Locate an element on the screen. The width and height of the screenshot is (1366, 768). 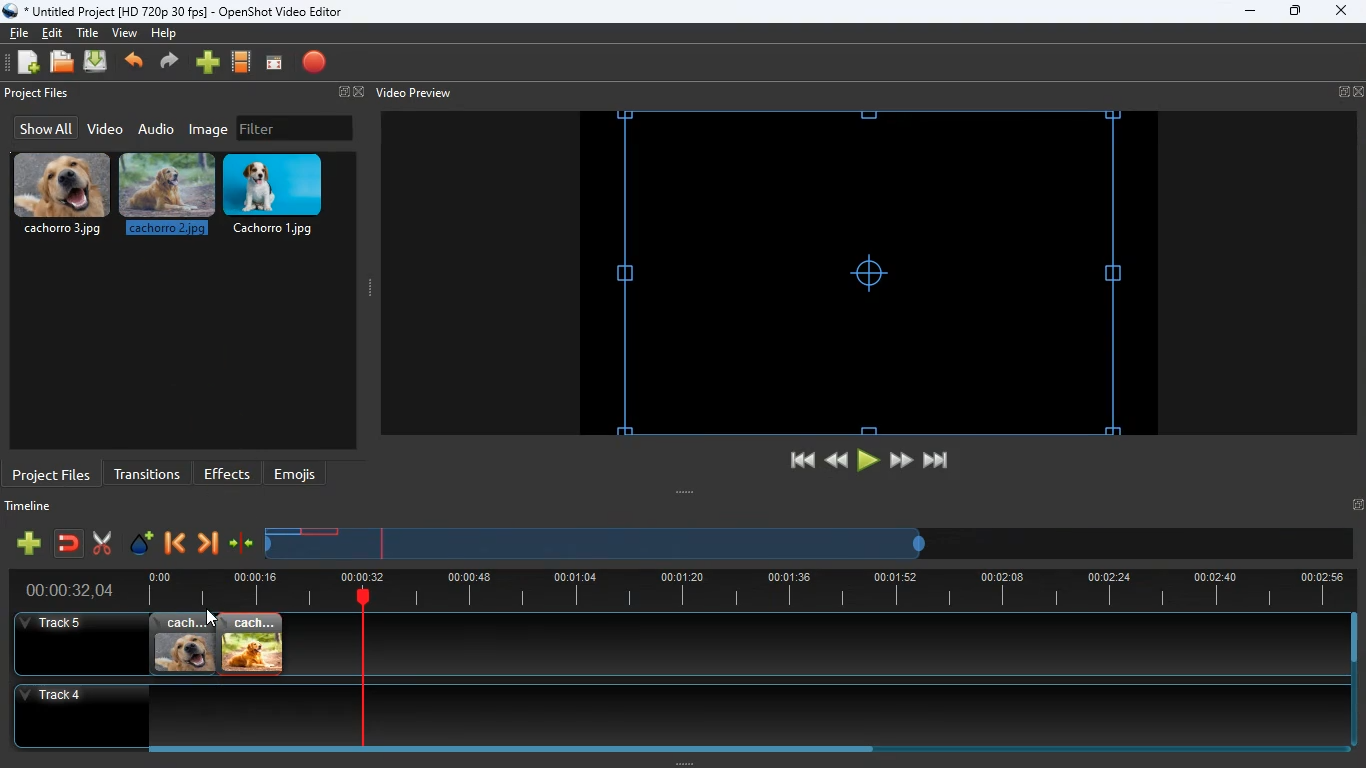
video is located at coordinates (104, 130).